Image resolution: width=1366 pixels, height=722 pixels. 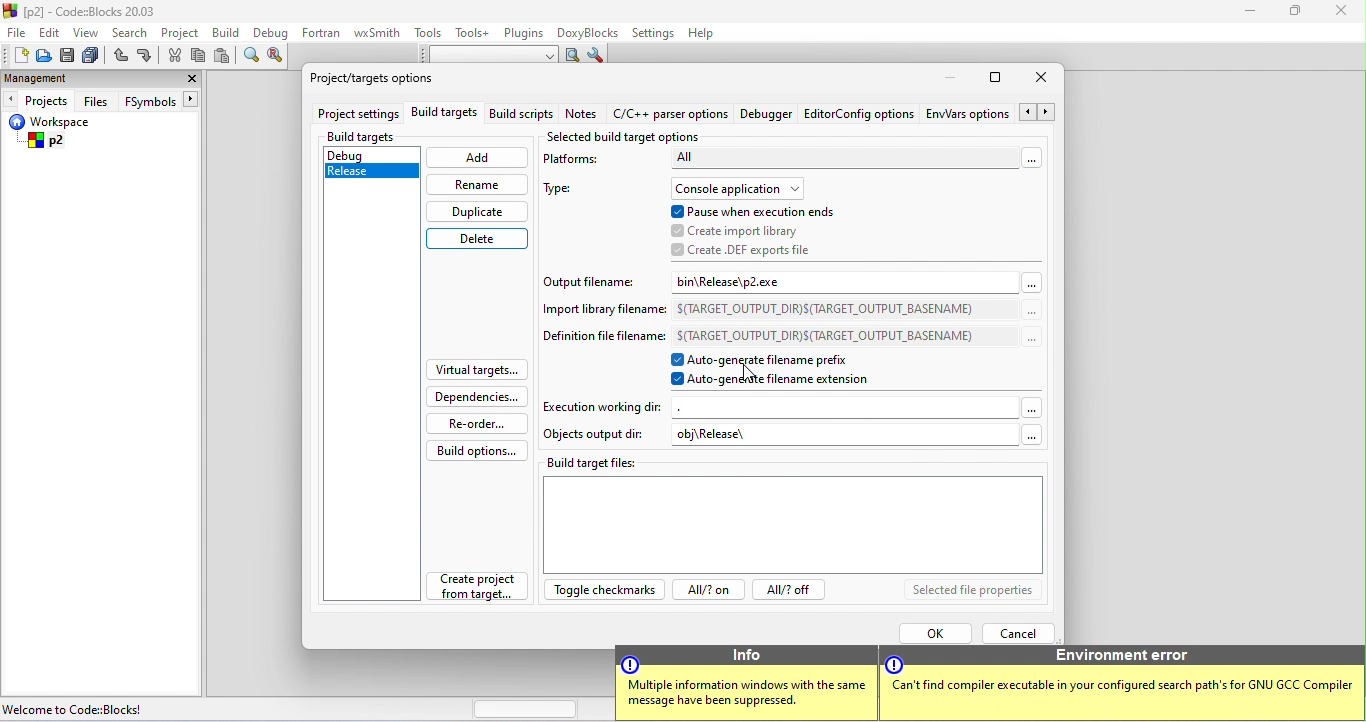 What do you see at coordinates (189, 78) in the screenshot?
I see `close` at bounding box center [189, 78].